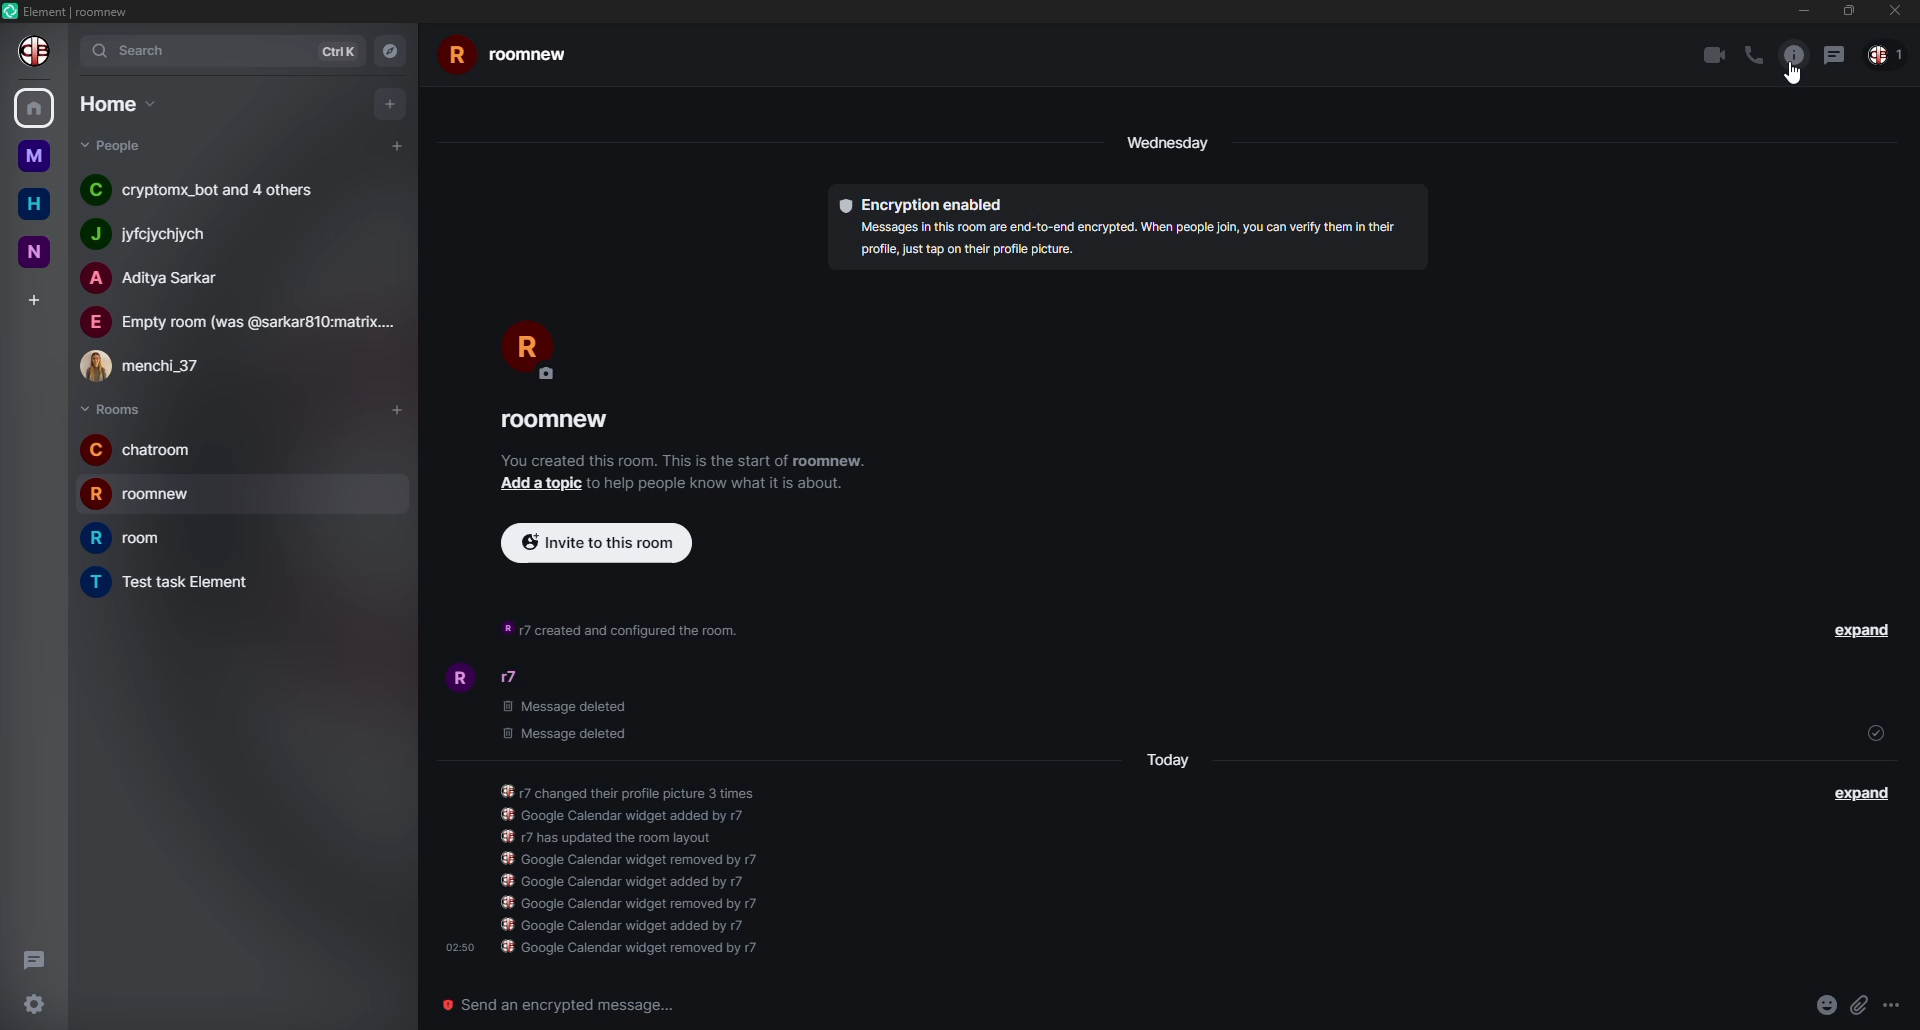  What do you see at coordinates (1750, 55) in the screenshot?
I see `voive` at bounding box center [1750, 55].